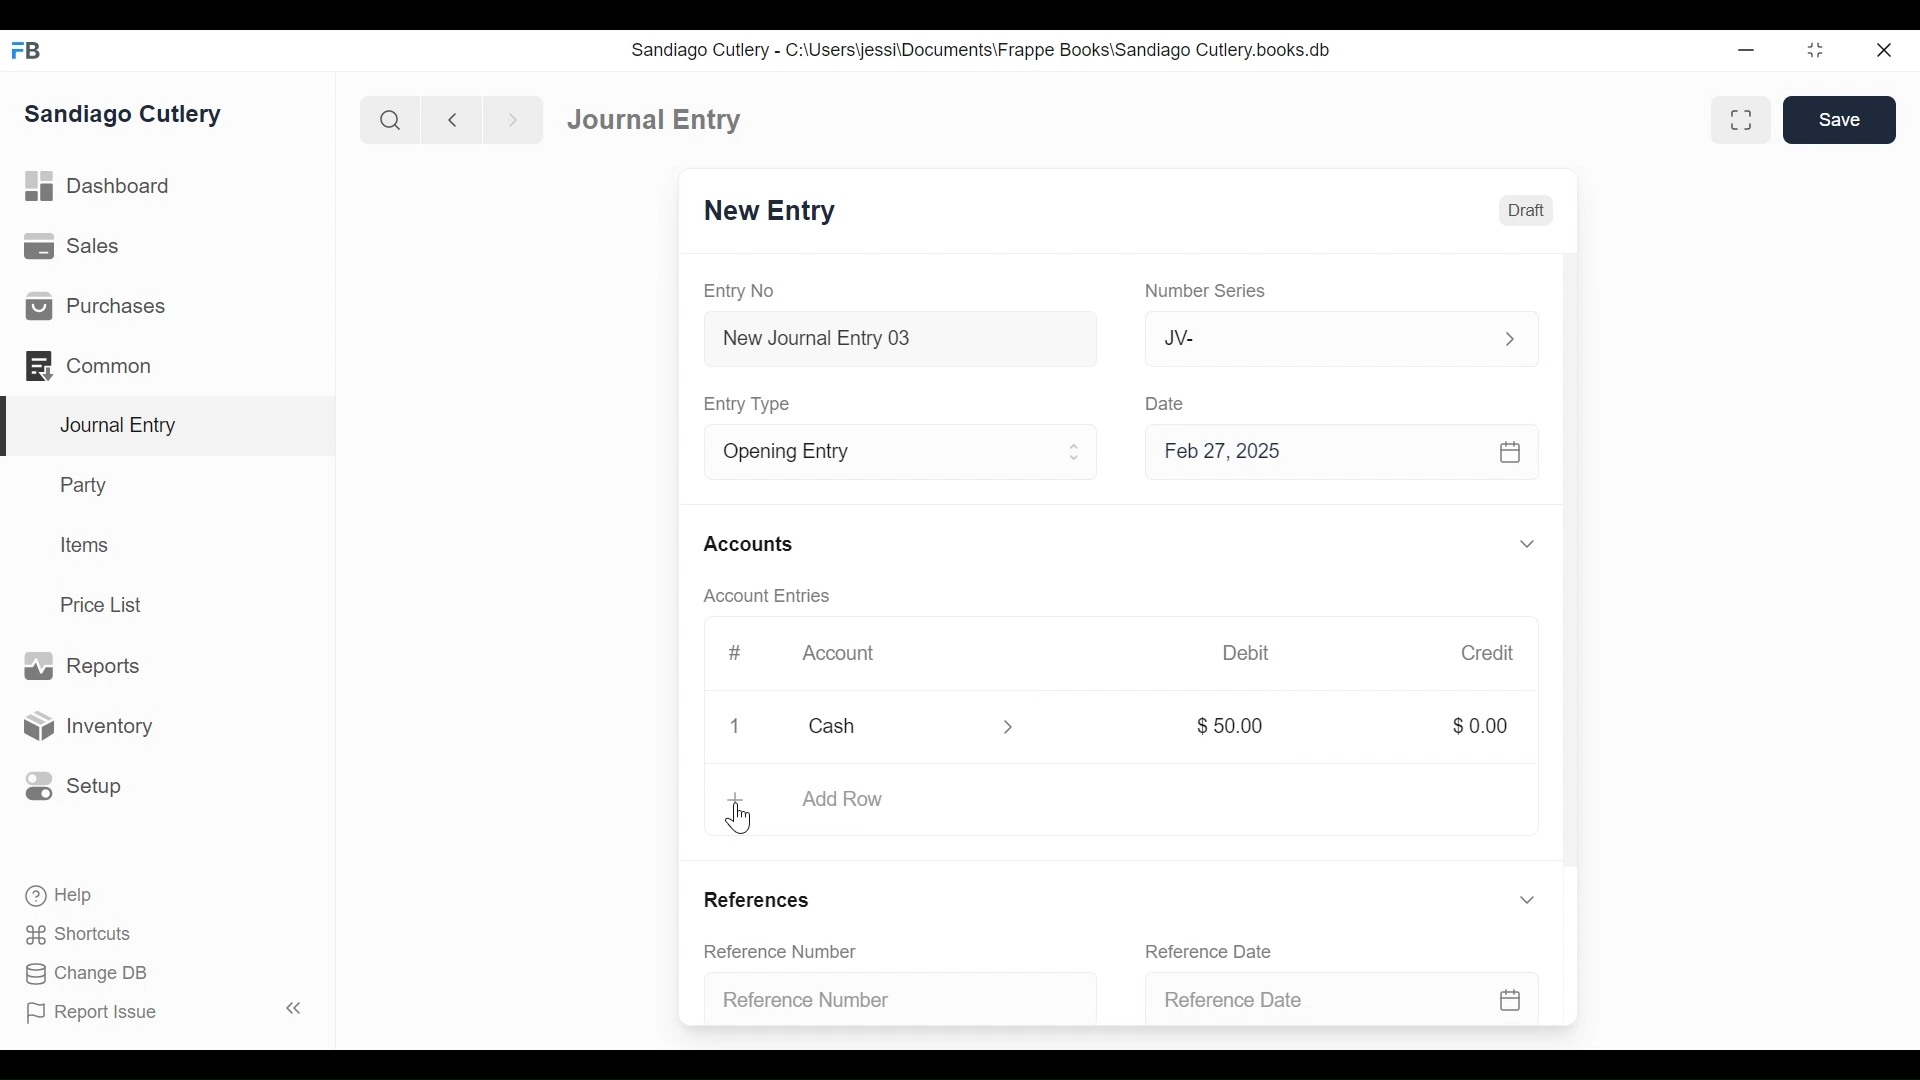 The width and height of the screenshot is (1920, 1080). I want to click on Help, so click(61, 896).